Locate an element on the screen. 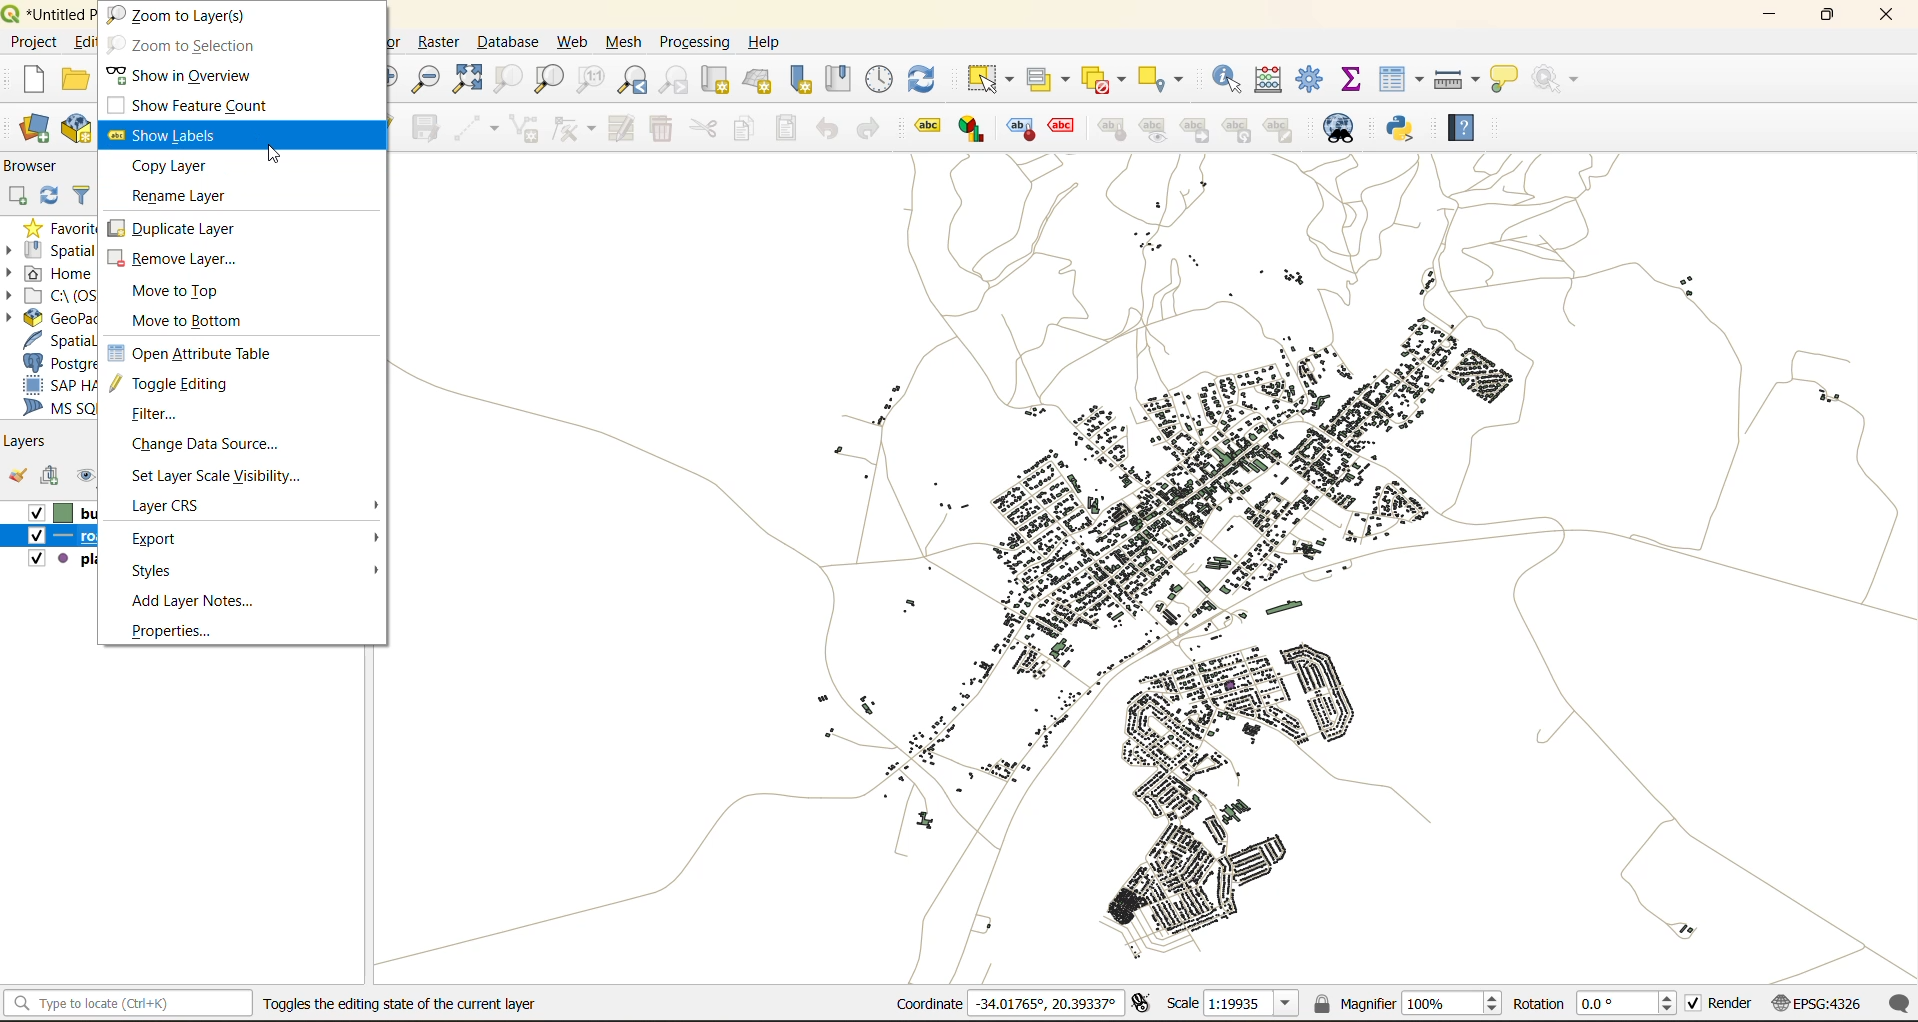  control panel  is located at coordinates (882, 82).